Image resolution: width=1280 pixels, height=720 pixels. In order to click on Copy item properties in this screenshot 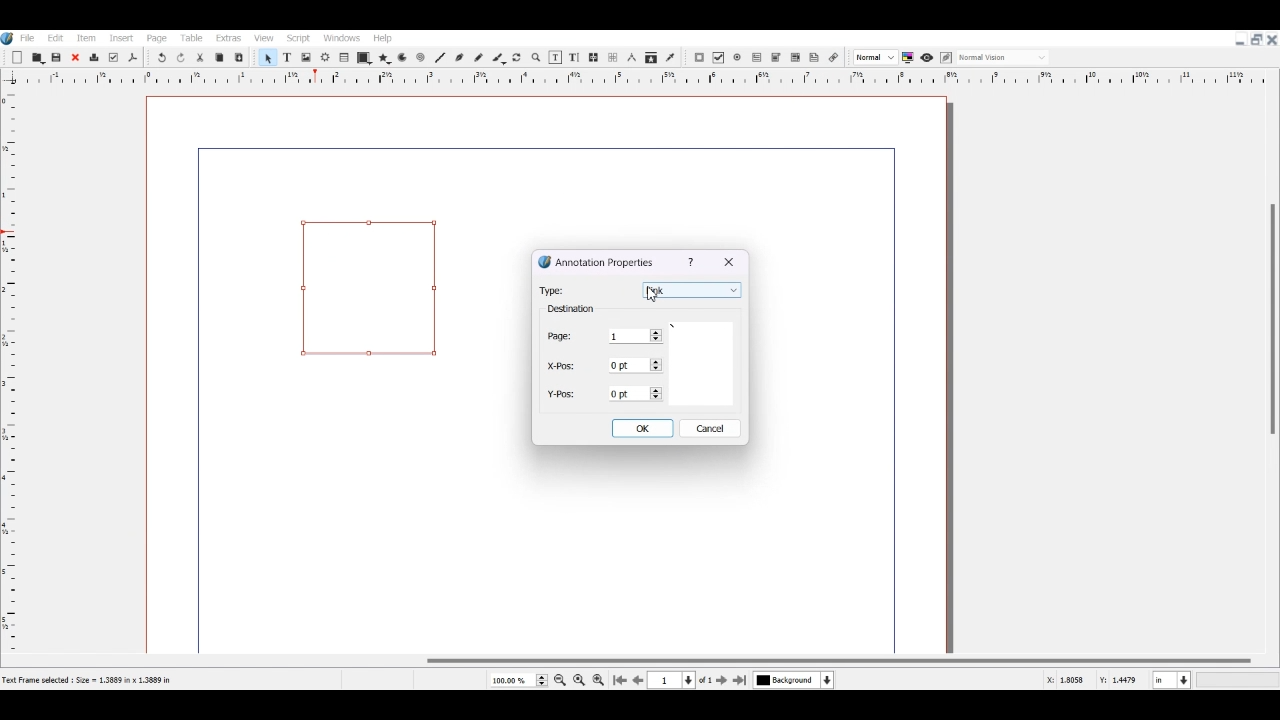, I will do `click(651, 59)`.